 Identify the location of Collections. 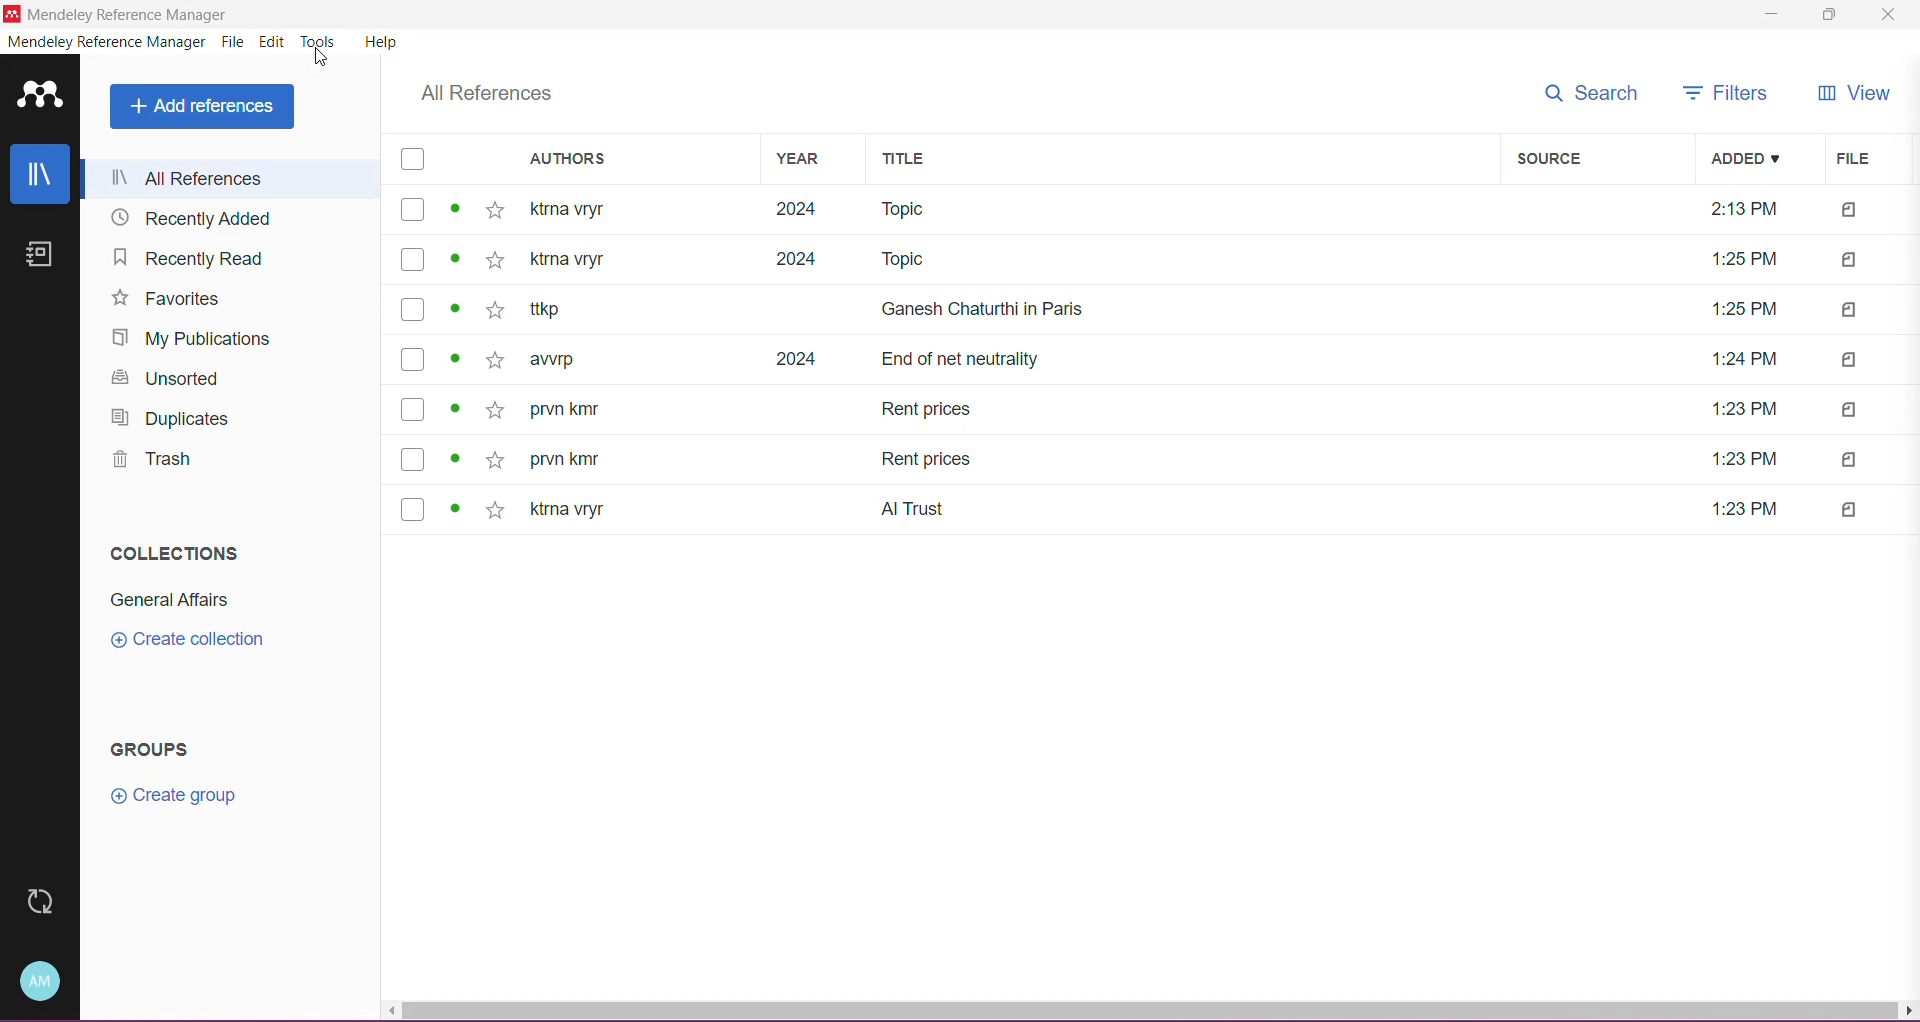
(170, 550).